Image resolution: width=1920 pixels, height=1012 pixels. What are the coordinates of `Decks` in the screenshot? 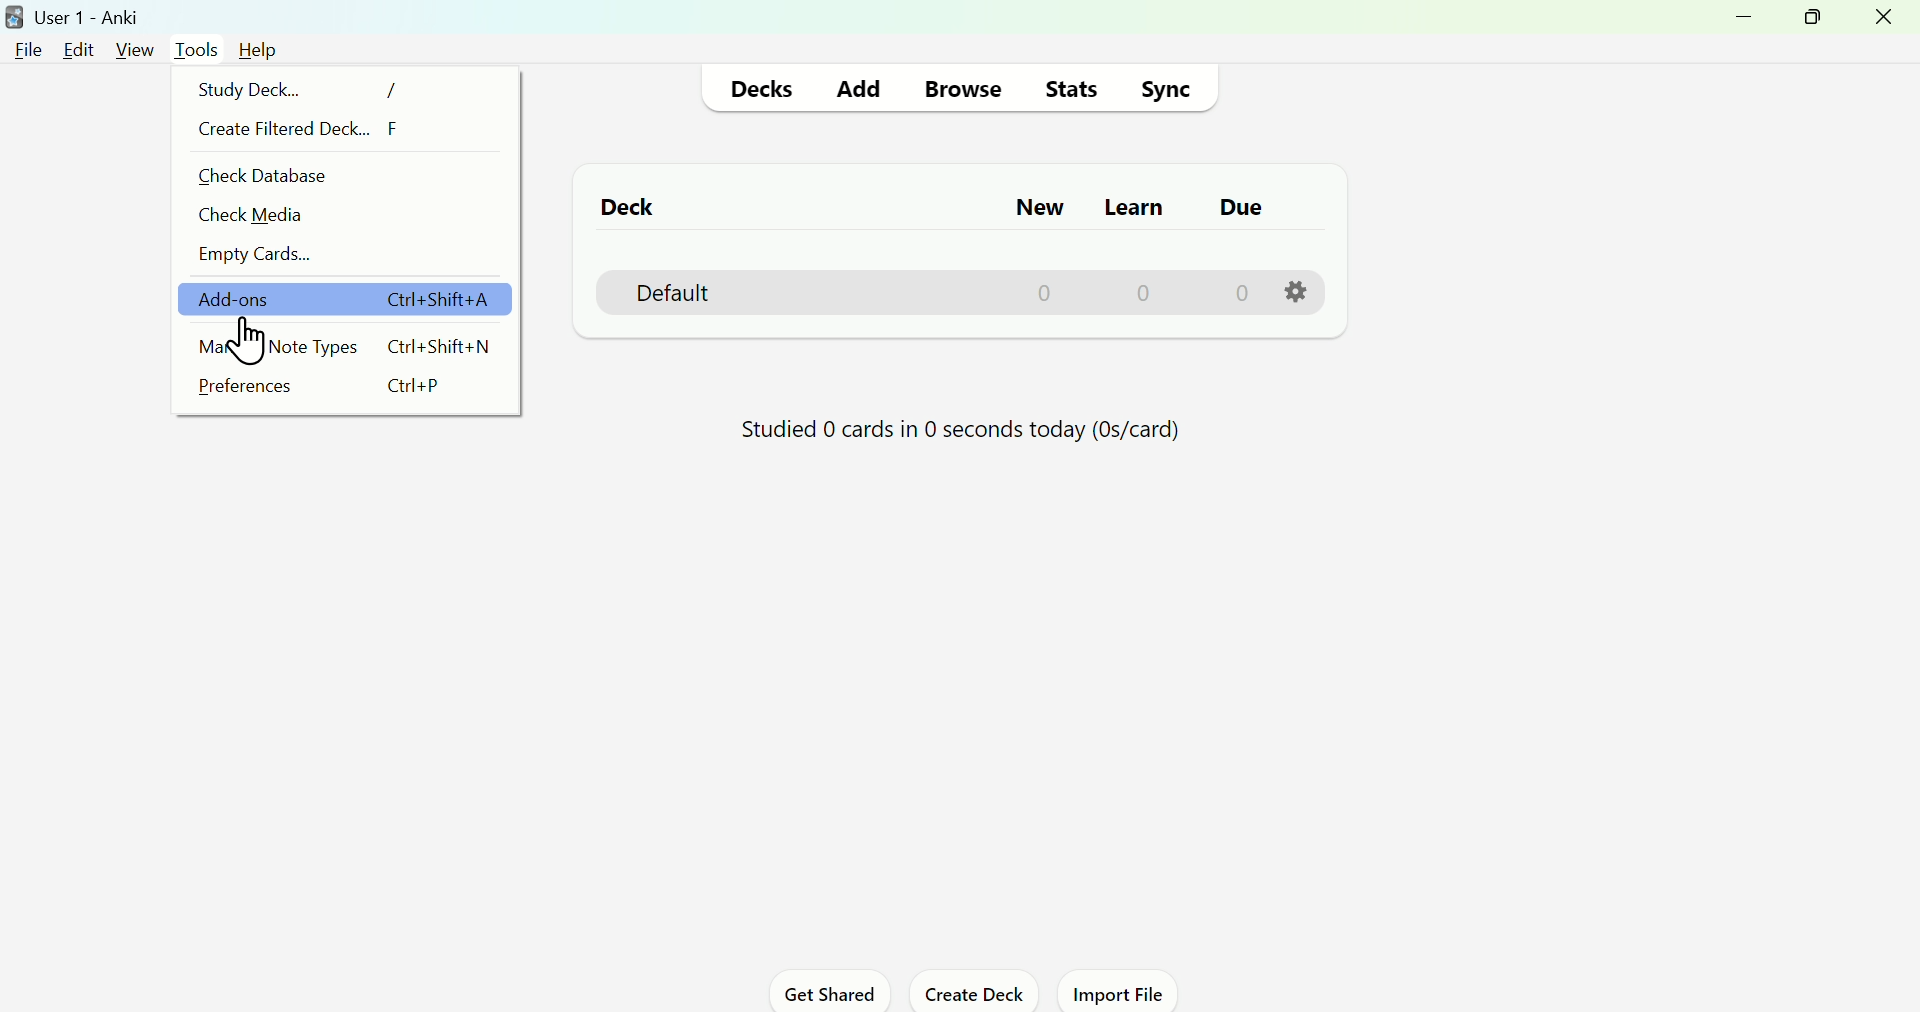 It's located at (761, 88).